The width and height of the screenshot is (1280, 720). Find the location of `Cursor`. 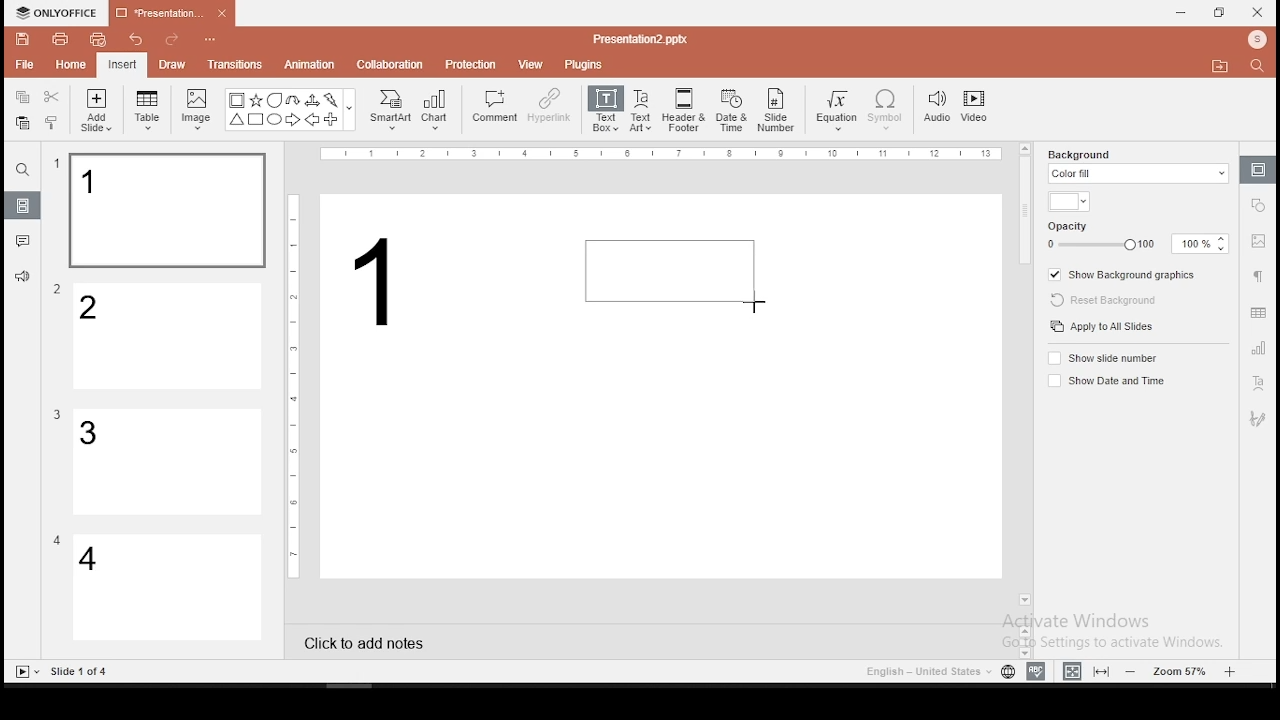

Cursor is located at coordinates (756, 303).